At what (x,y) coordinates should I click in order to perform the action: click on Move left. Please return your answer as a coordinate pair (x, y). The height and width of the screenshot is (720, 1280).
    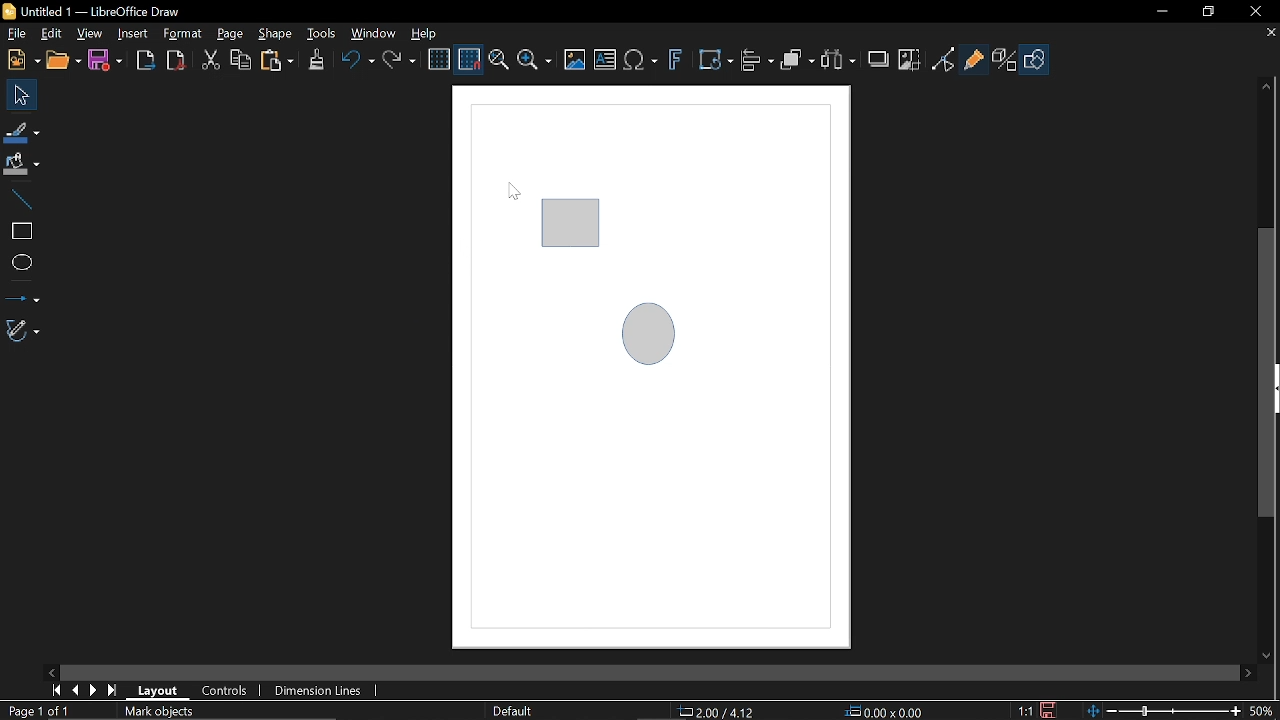
    Looking at the image, I should click on (47, 671).